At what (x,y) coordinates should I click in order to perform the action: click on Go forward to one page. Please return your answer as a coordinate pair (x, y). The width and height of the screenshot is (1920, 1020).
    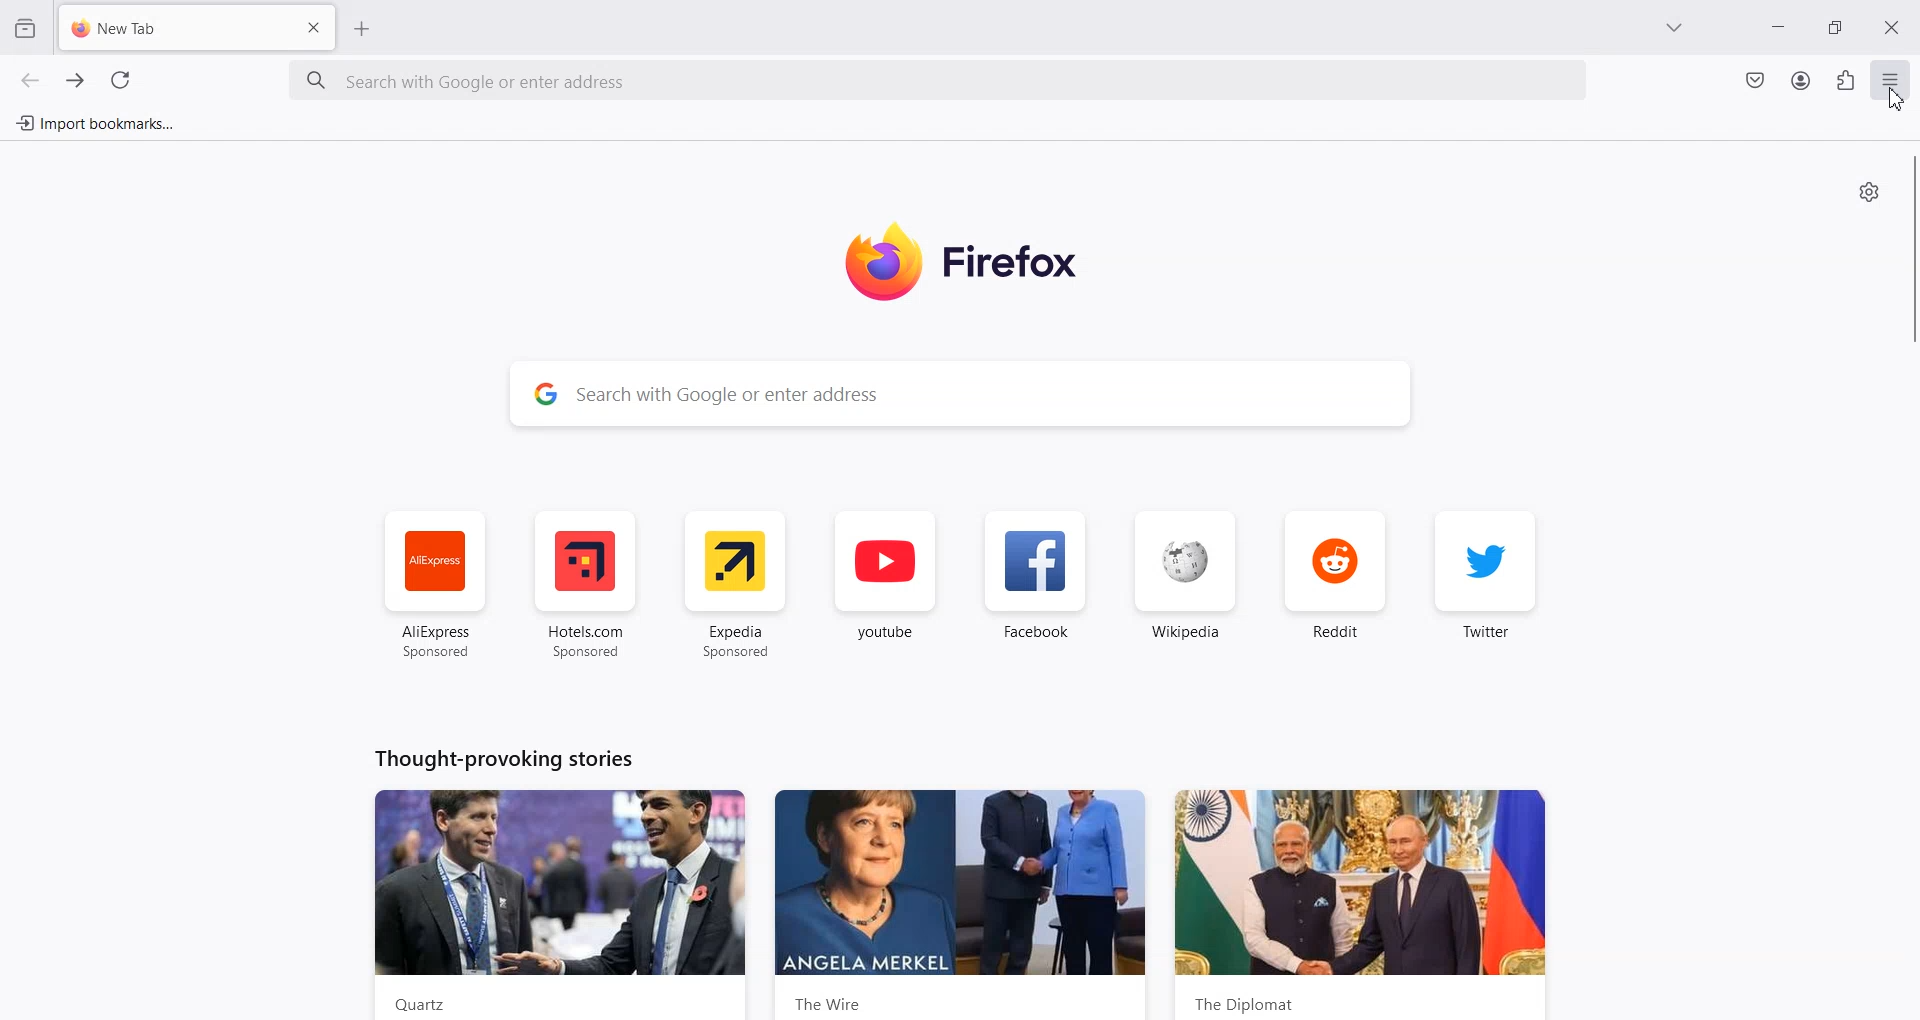
    Looking at the image, I should click on (74, 79).